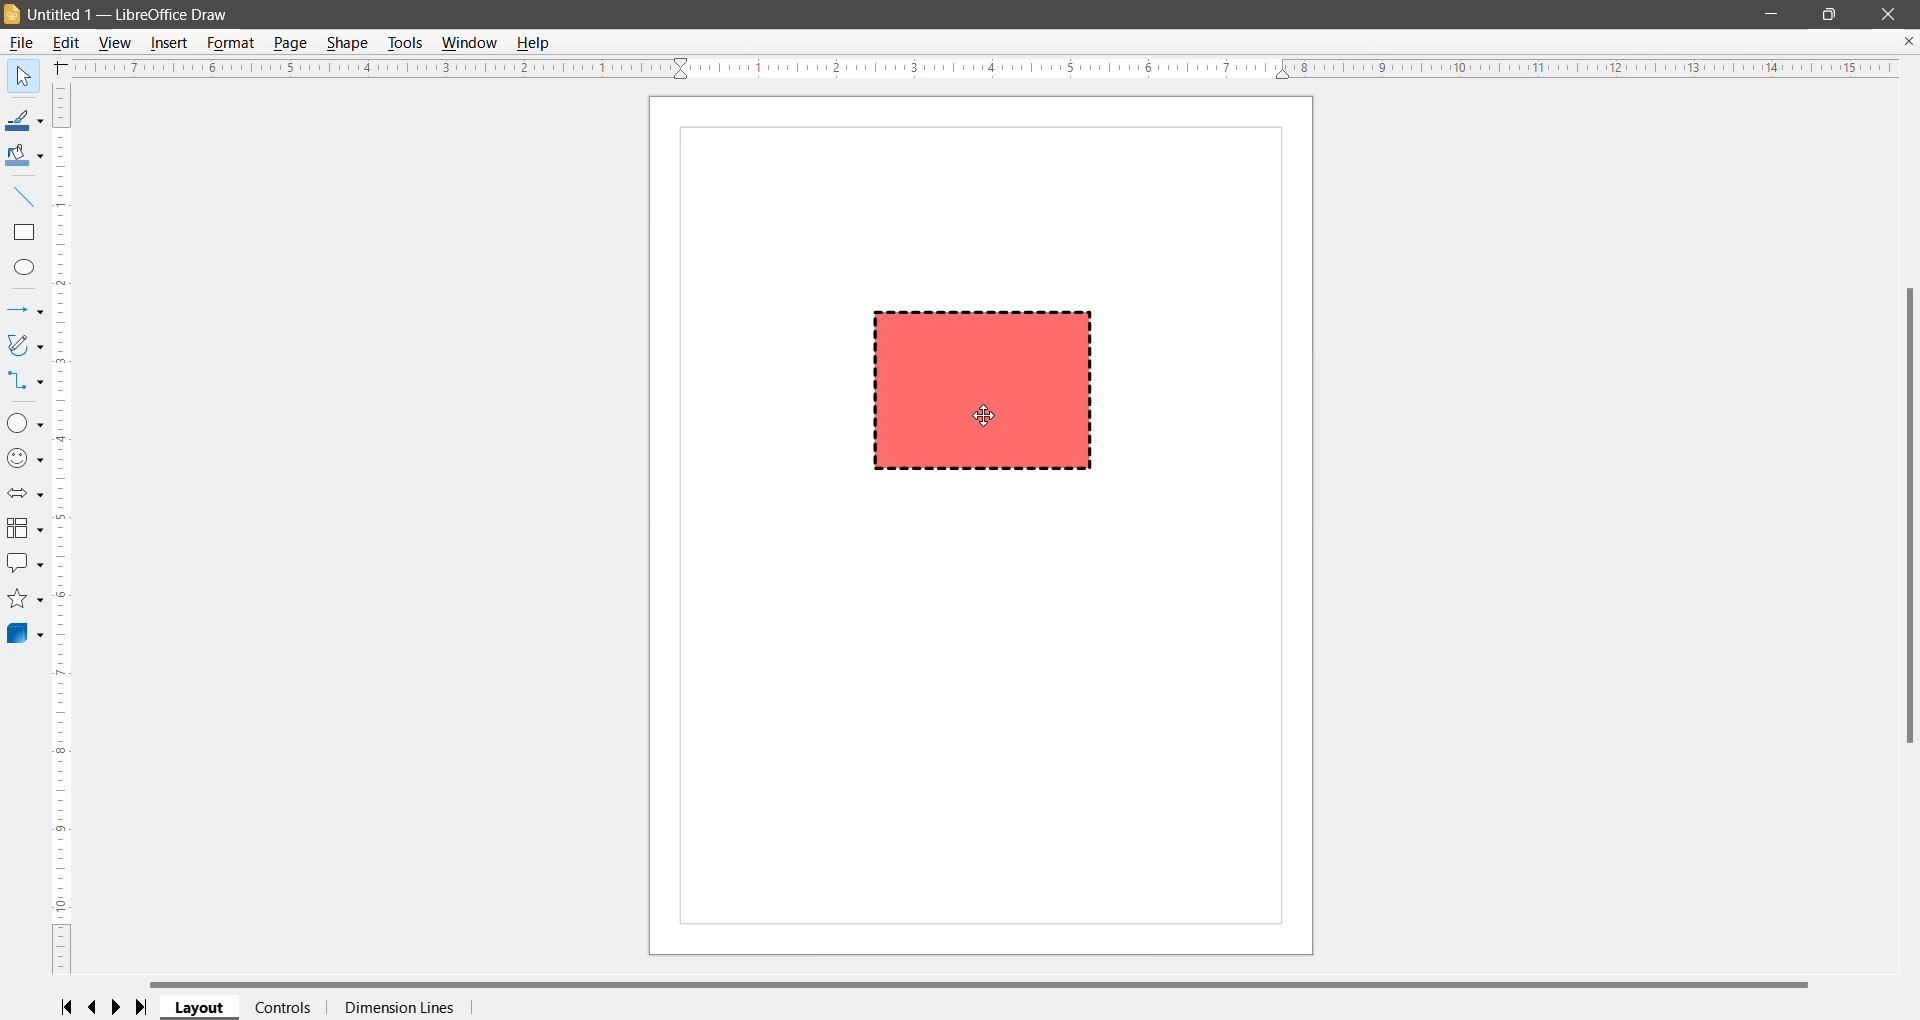  What do you see at coordinates (982, 985) in the screenshot?
I see `Horizontal Scroll Bar` at bounding box center [982, 985].